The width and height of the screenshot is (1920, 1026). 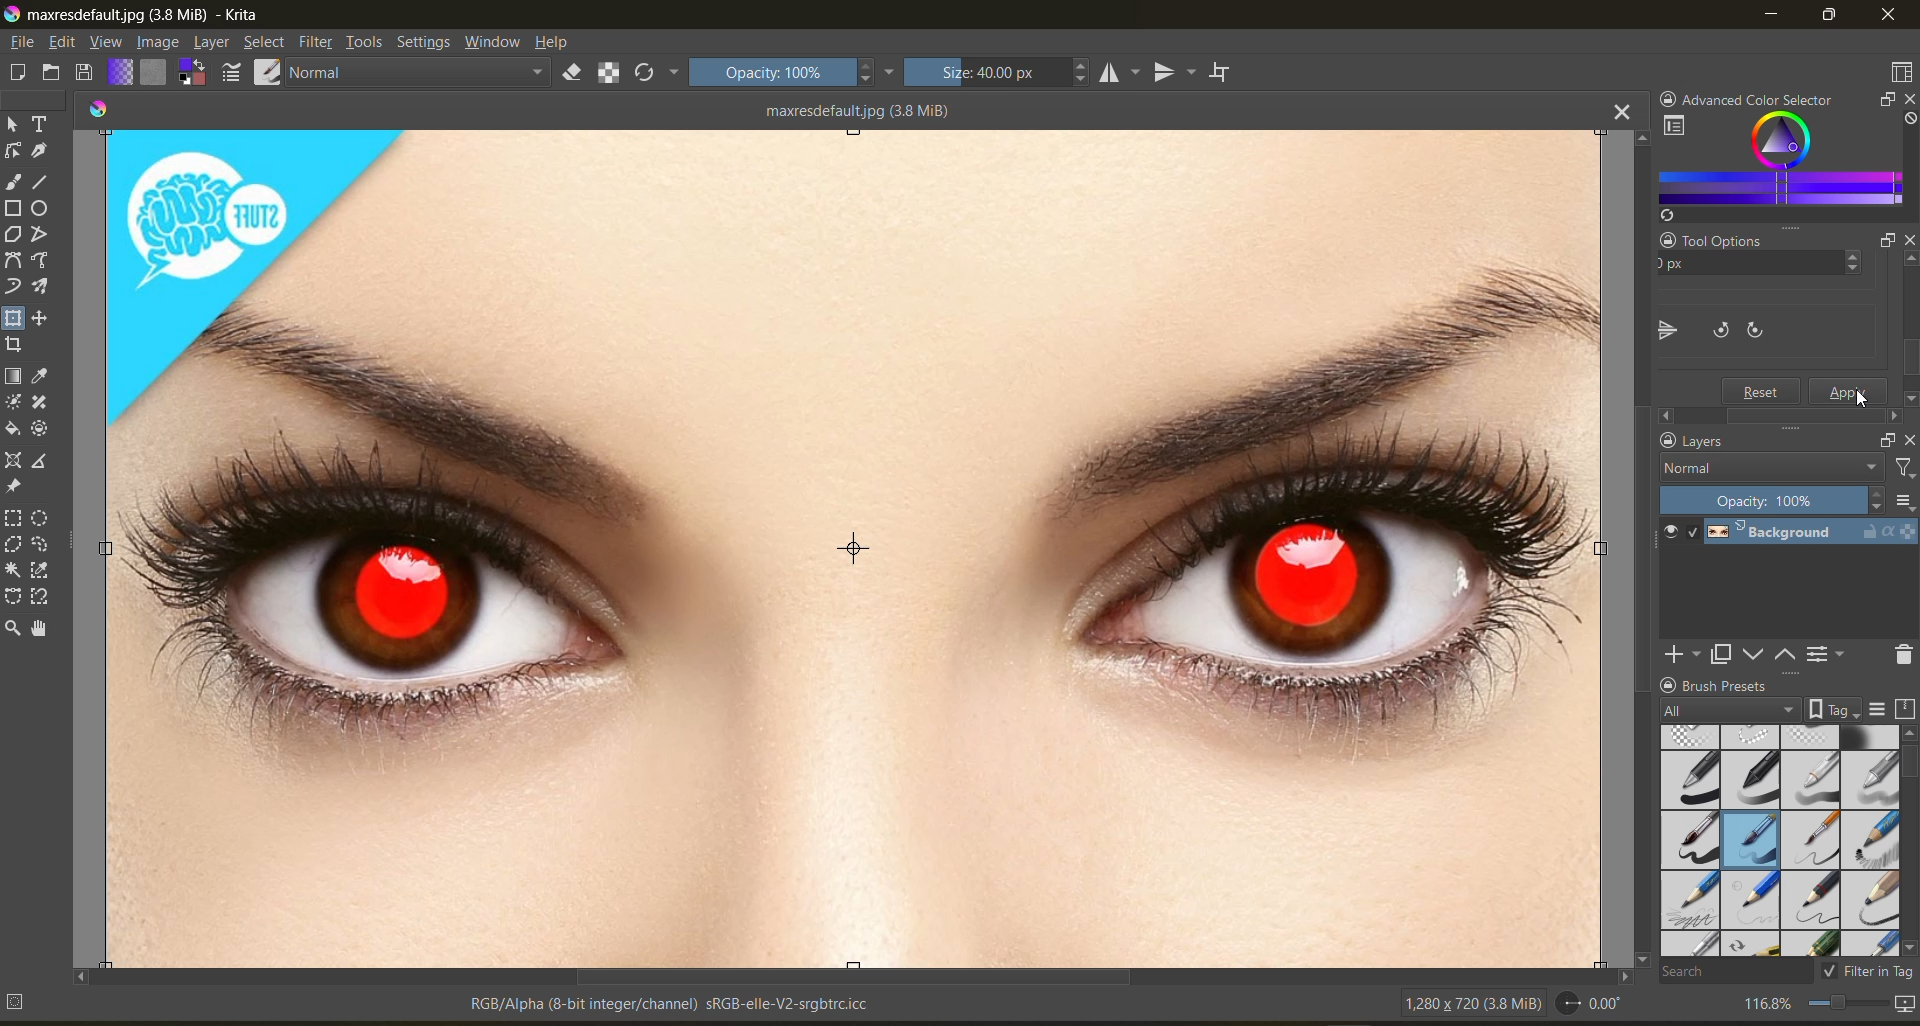 I want to click on close docker, so click(x=1906, y=98).